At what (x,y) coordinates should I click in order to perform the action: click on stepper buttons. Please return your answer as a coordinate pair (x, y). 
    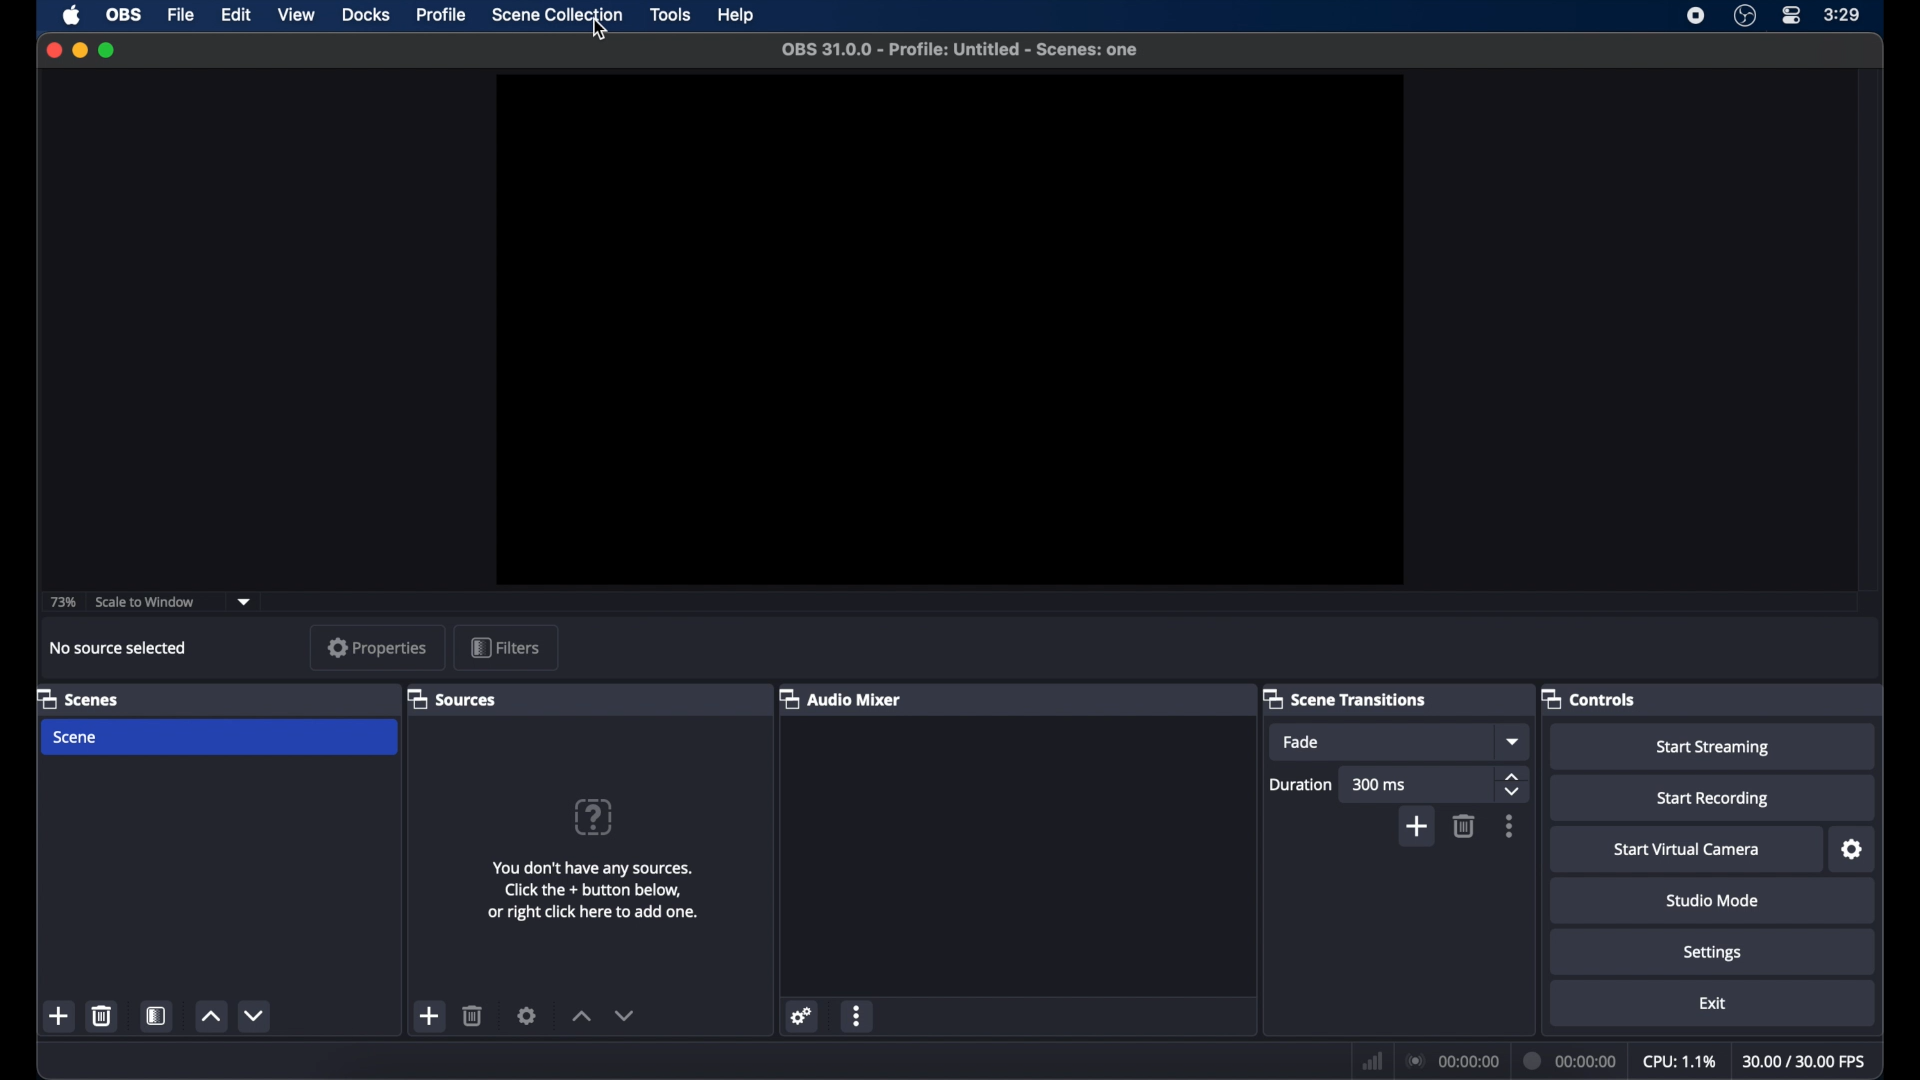
    Looking at the image, I should click on (1512, 784).